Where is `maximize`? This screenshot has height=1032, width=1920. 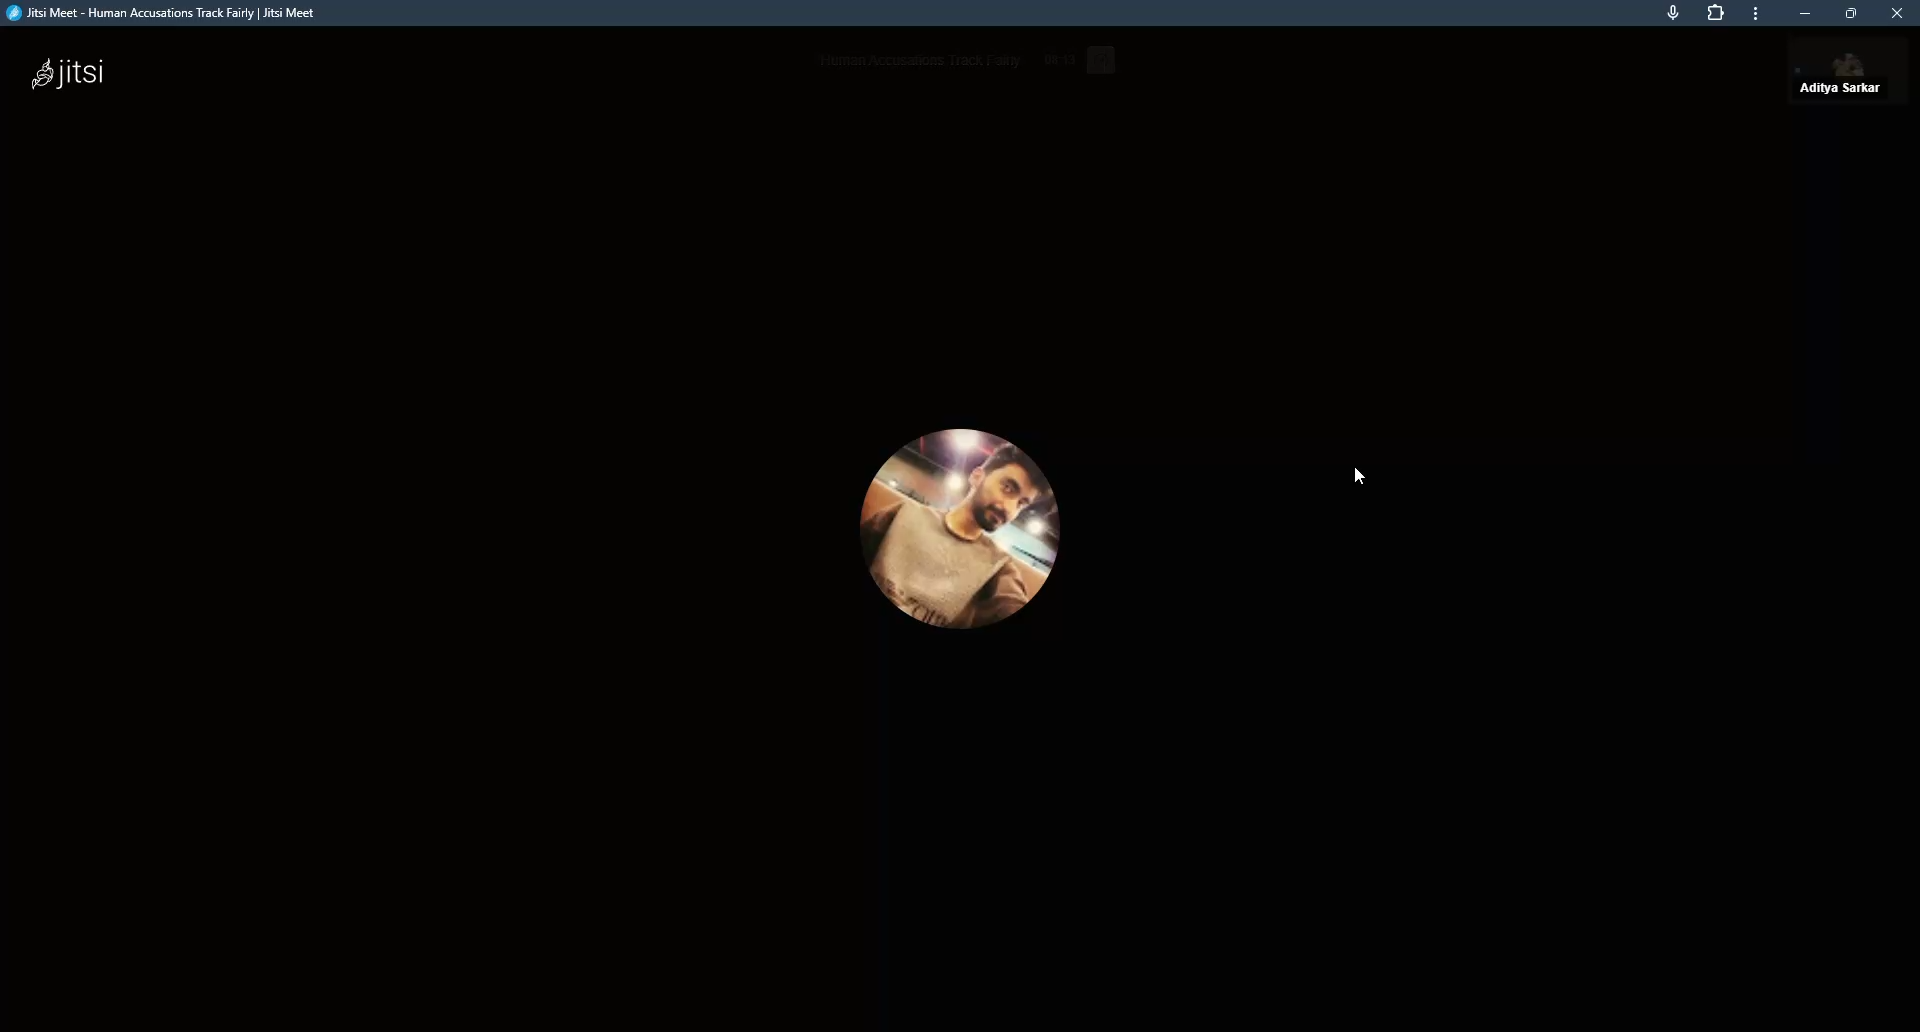
maximize is located at coordinates (1851, 13).